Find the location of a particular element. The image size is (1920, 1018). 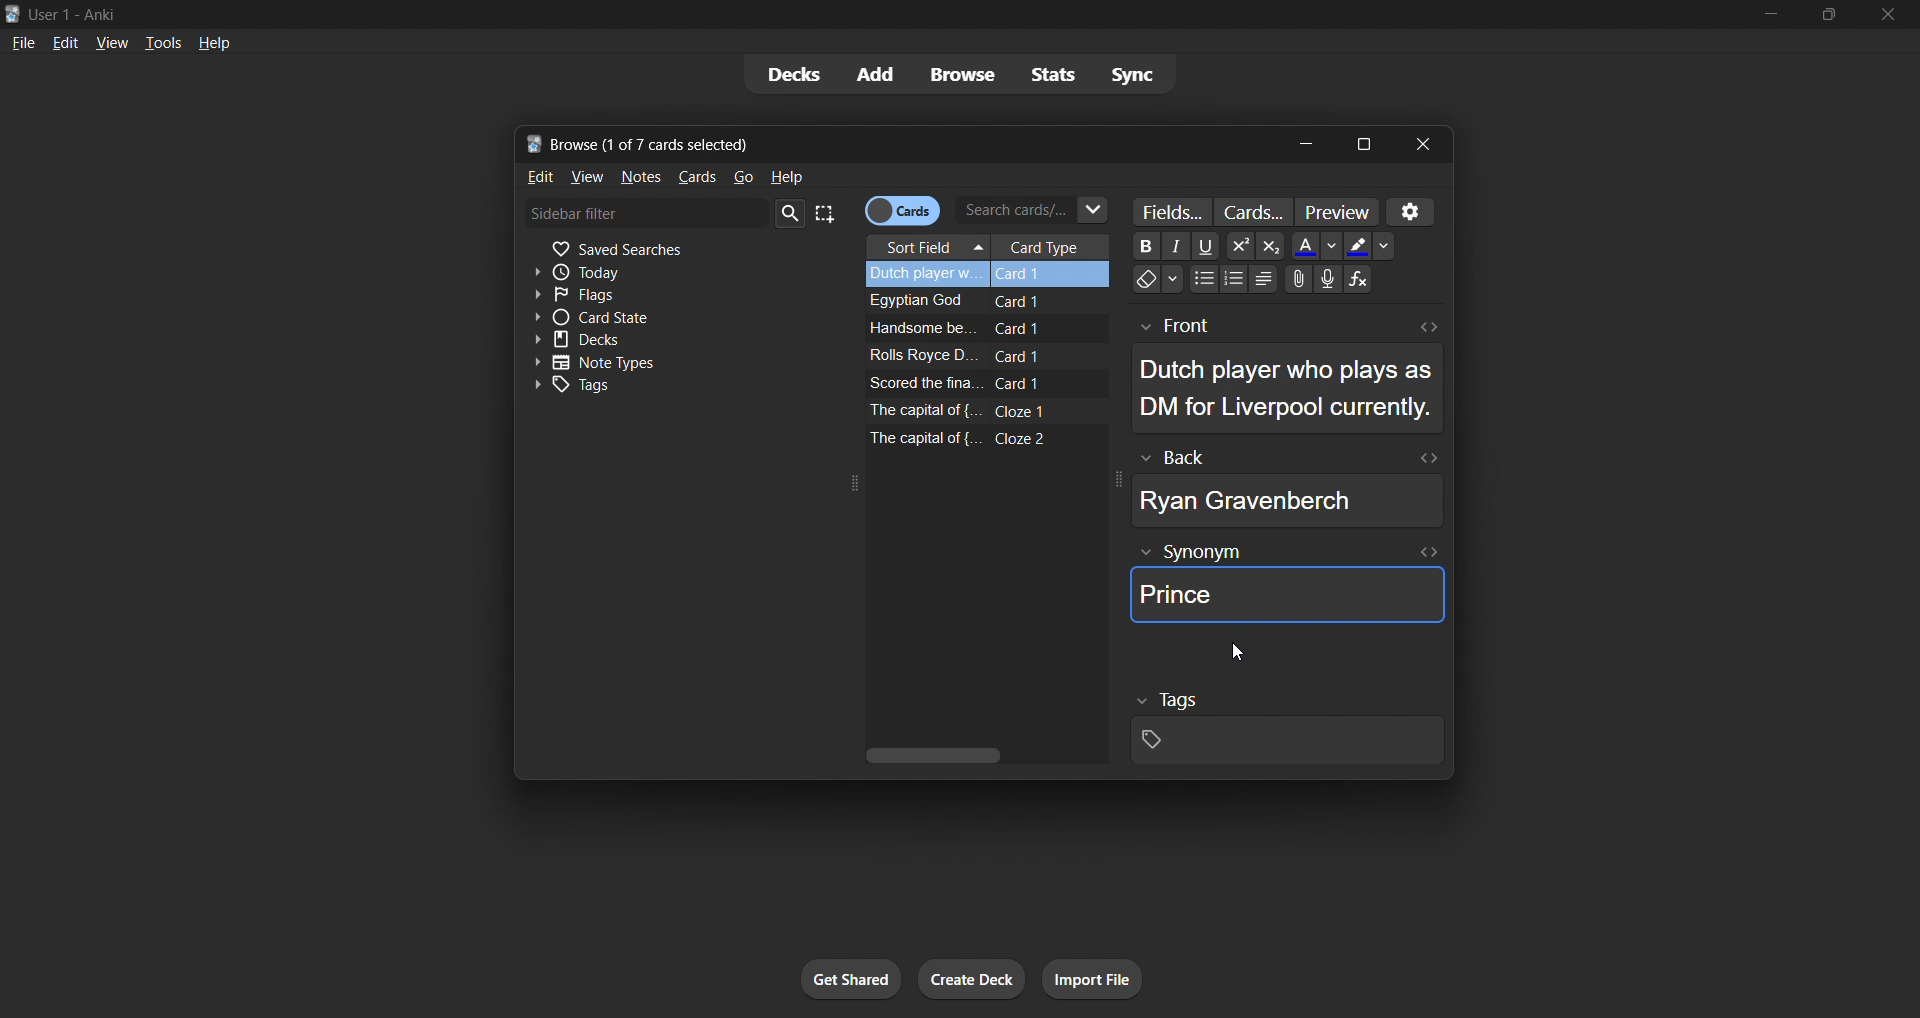

Attachments is located at coordinates (1295, 283).